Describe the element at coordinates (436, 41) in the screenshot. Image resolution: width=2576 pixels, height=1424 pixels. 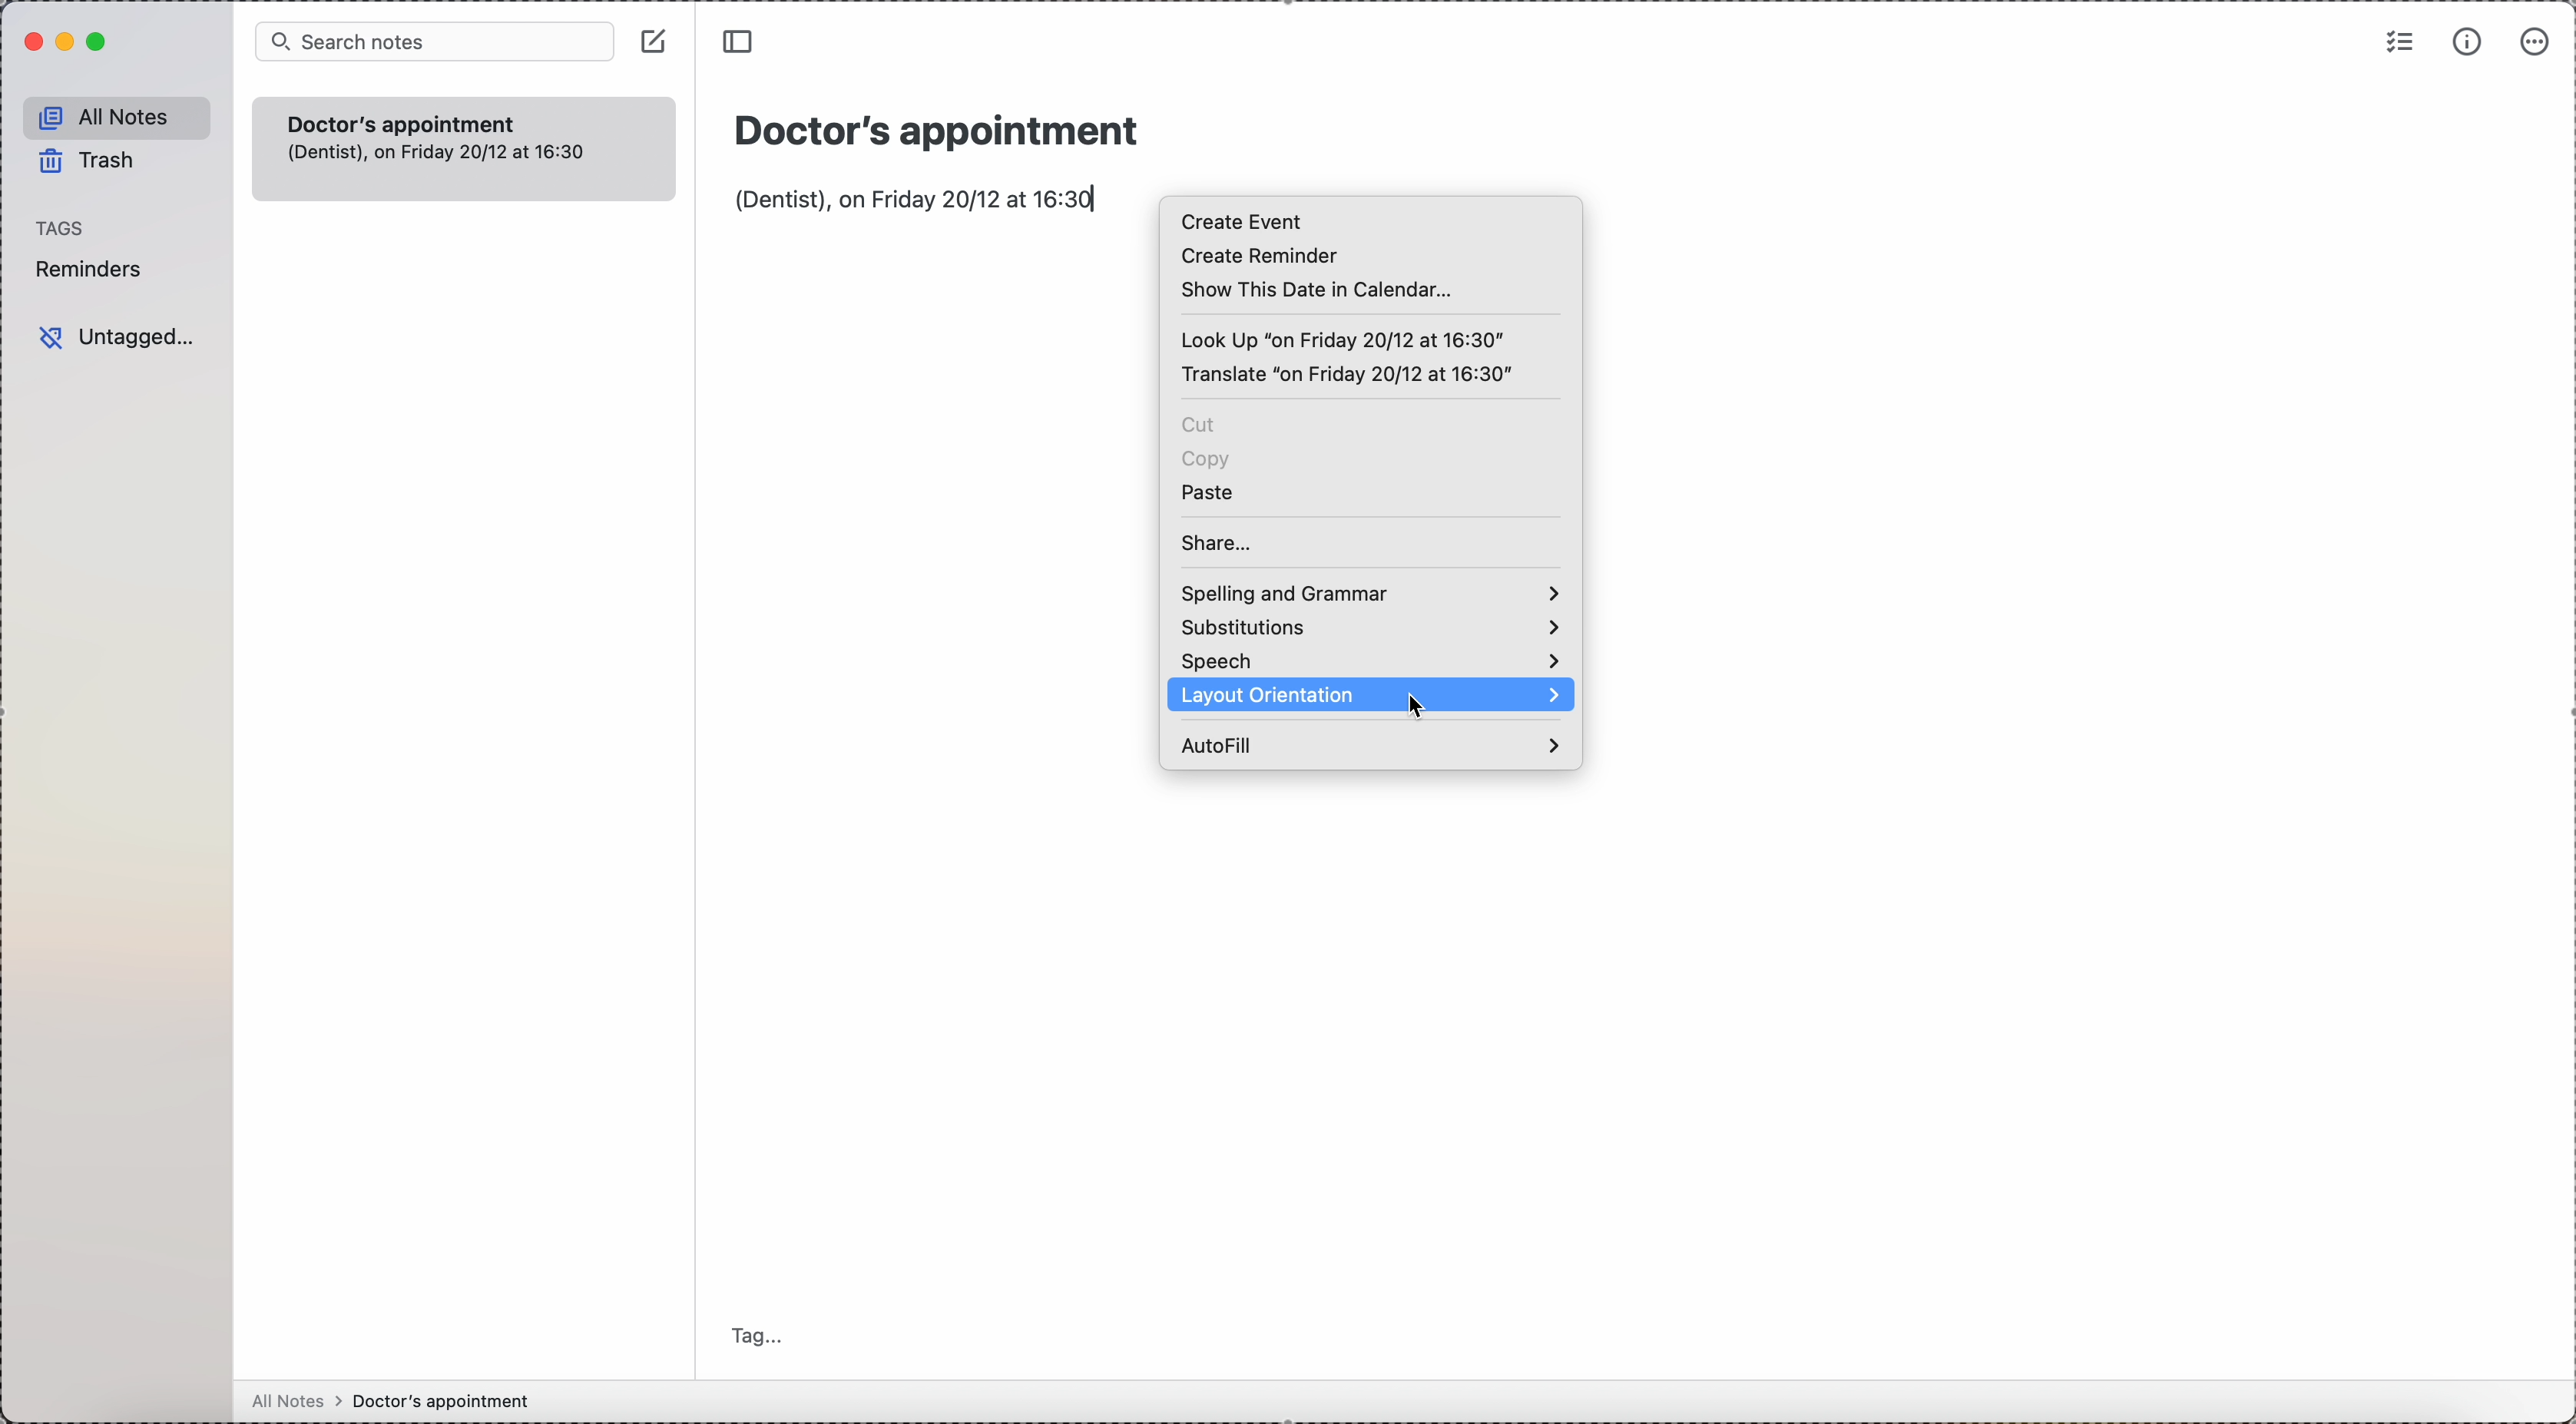
I see `search notes` at that location.